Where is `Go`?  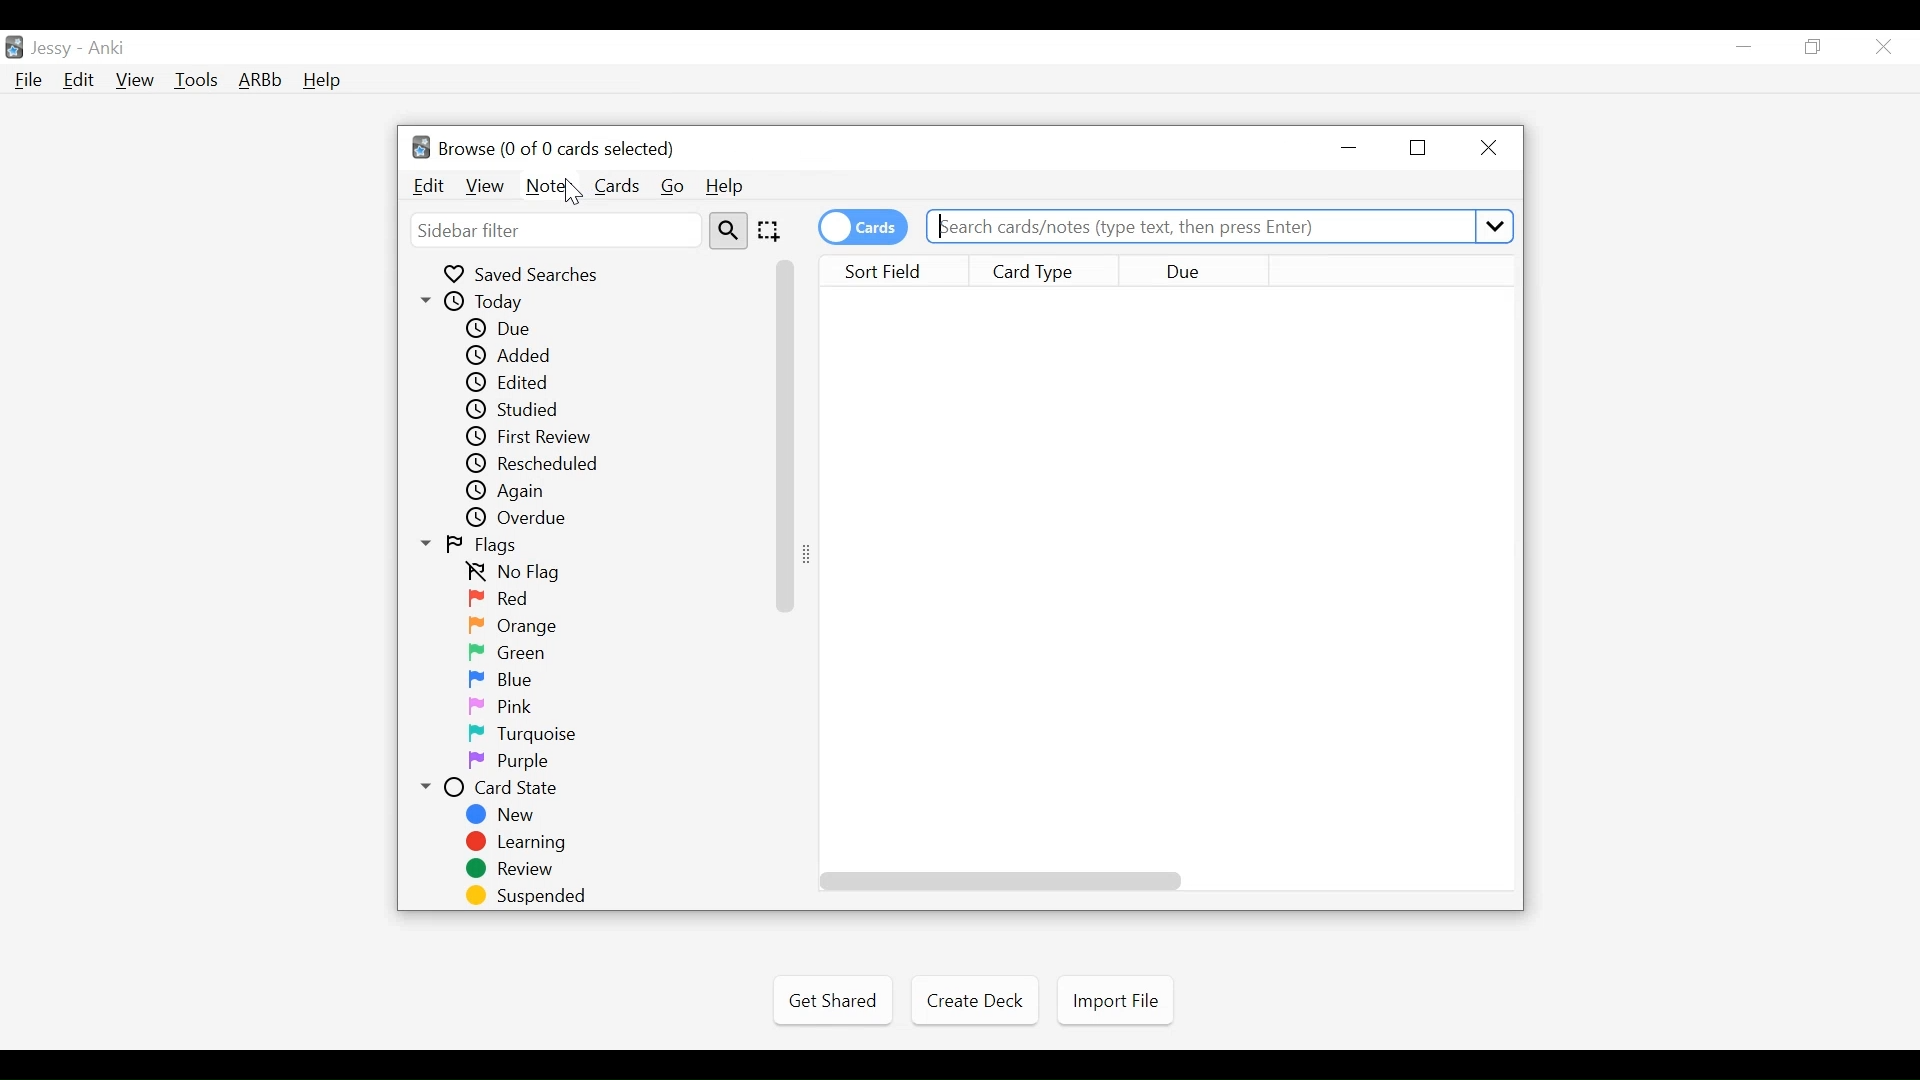 Go is located at coordinates (674, 187).